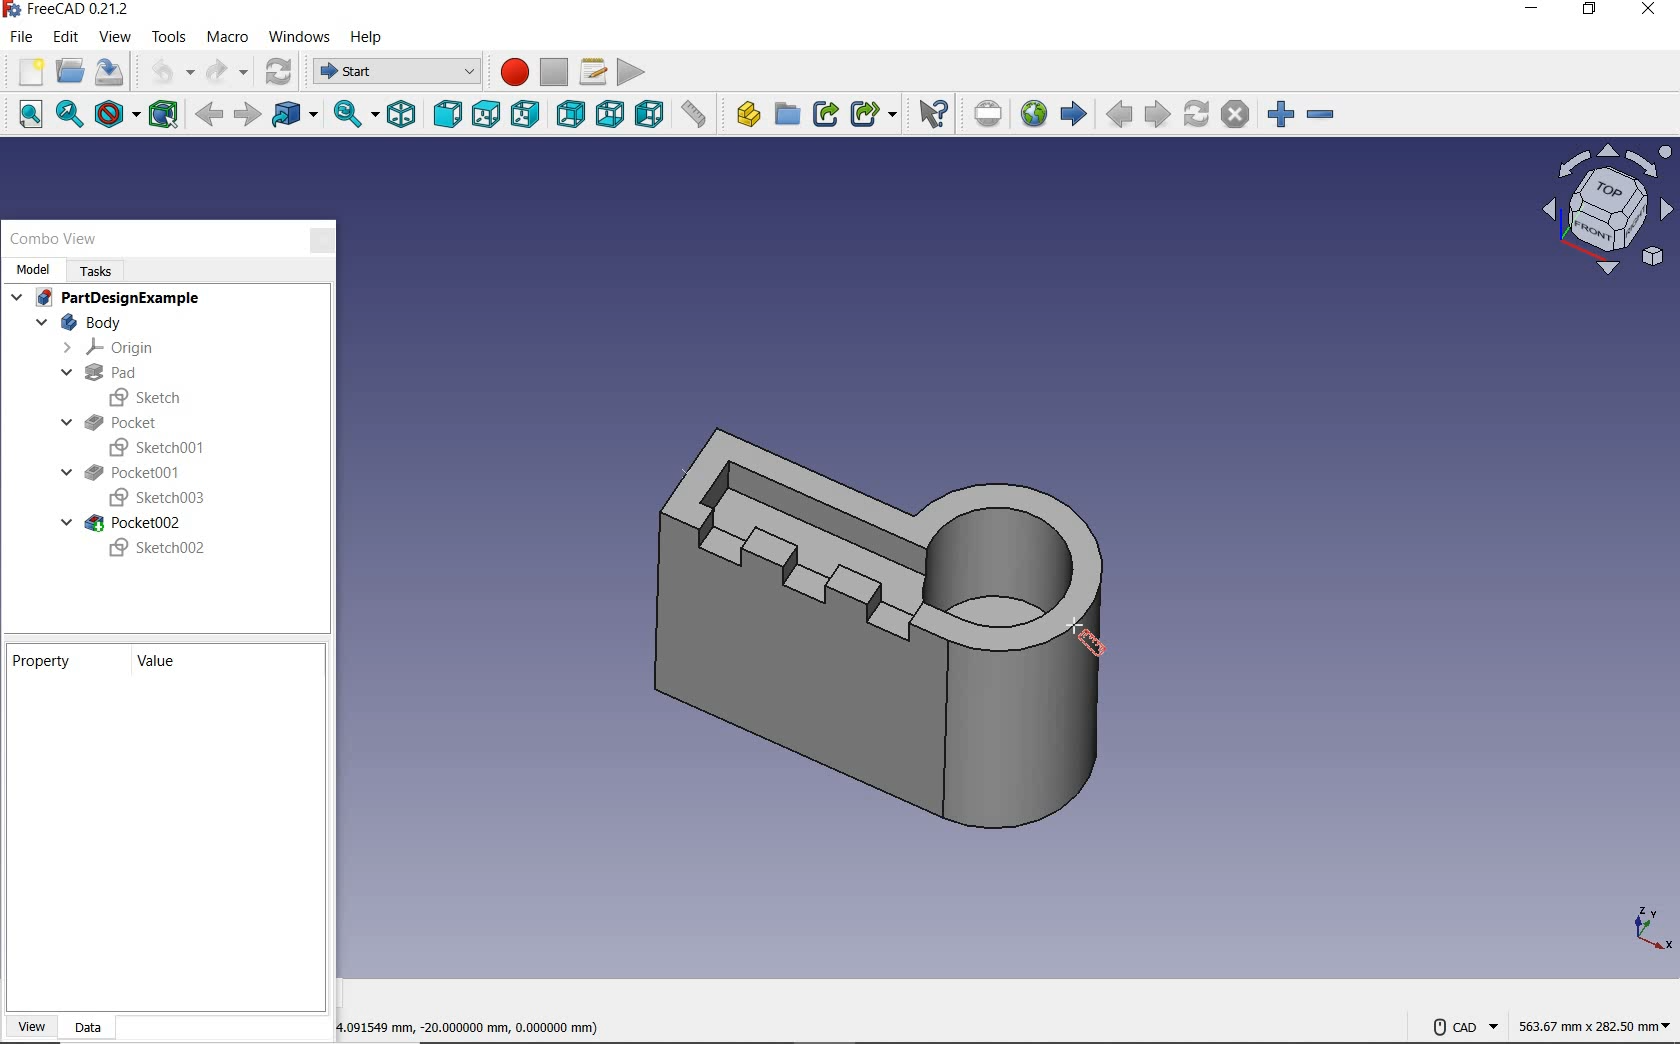 Image resolution: width=1680 pixels, height=1044 pixels. What do you see at coordinates (70, 72) in the screenshot?
I see `open` at bounding box center [70, 72].